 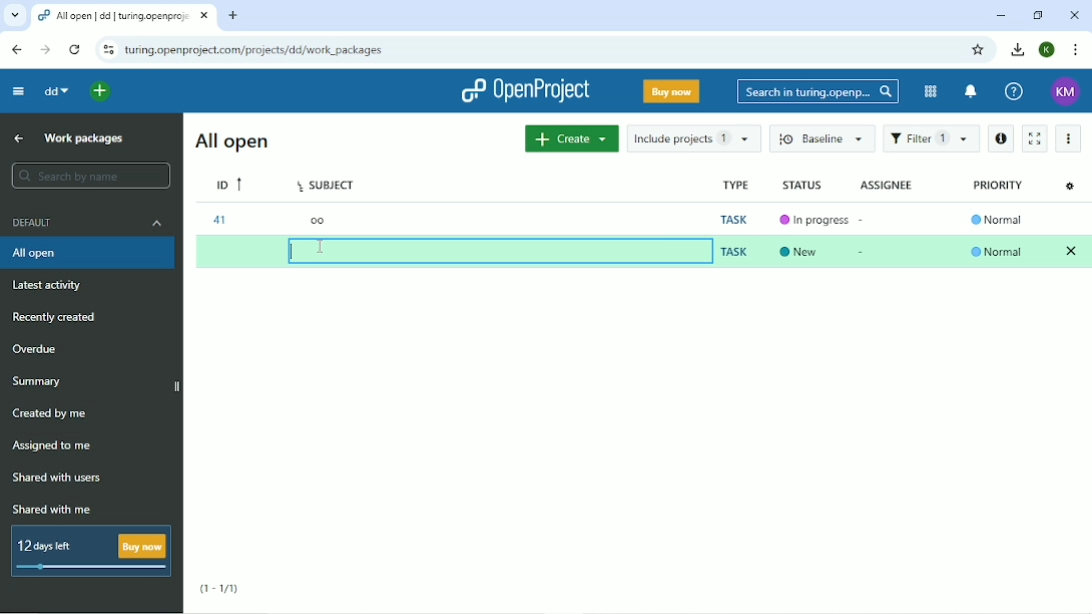 I want to click on In progress, so click(x=810, y=220).